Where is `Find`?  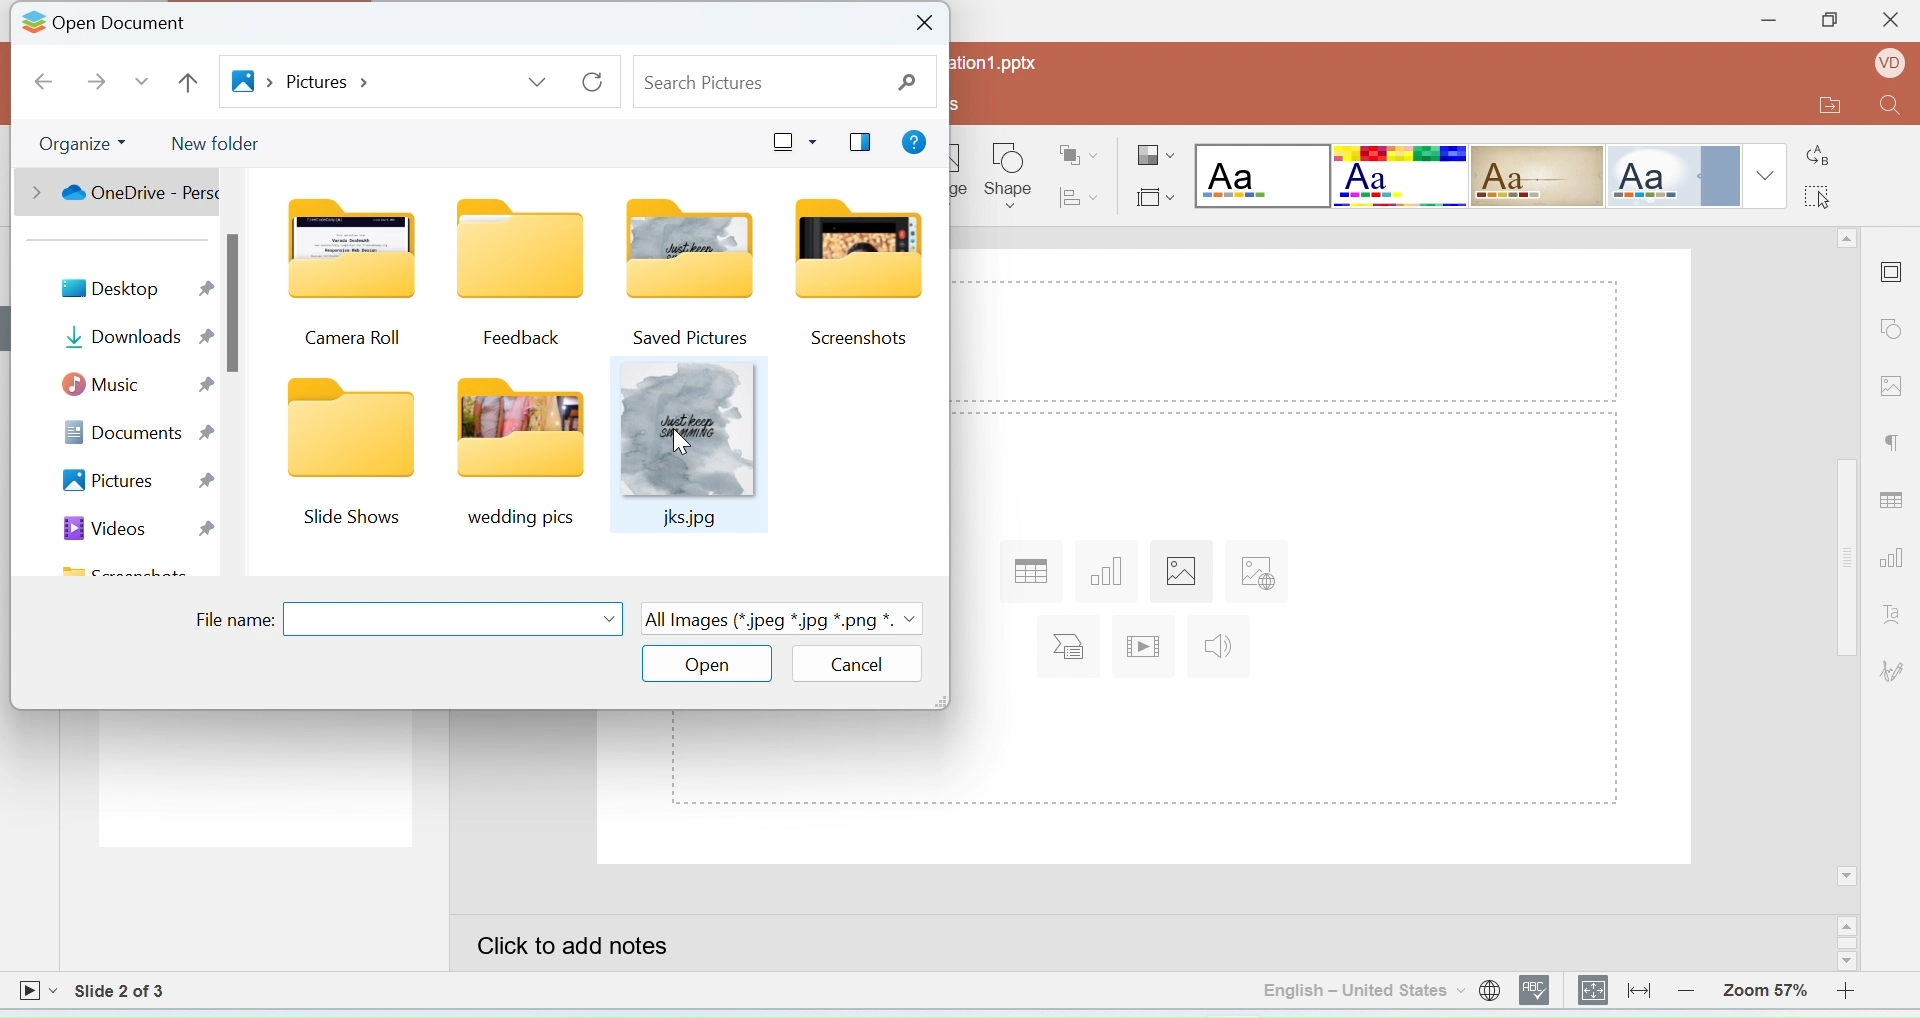
Find is located at coordinates (1891, 110).